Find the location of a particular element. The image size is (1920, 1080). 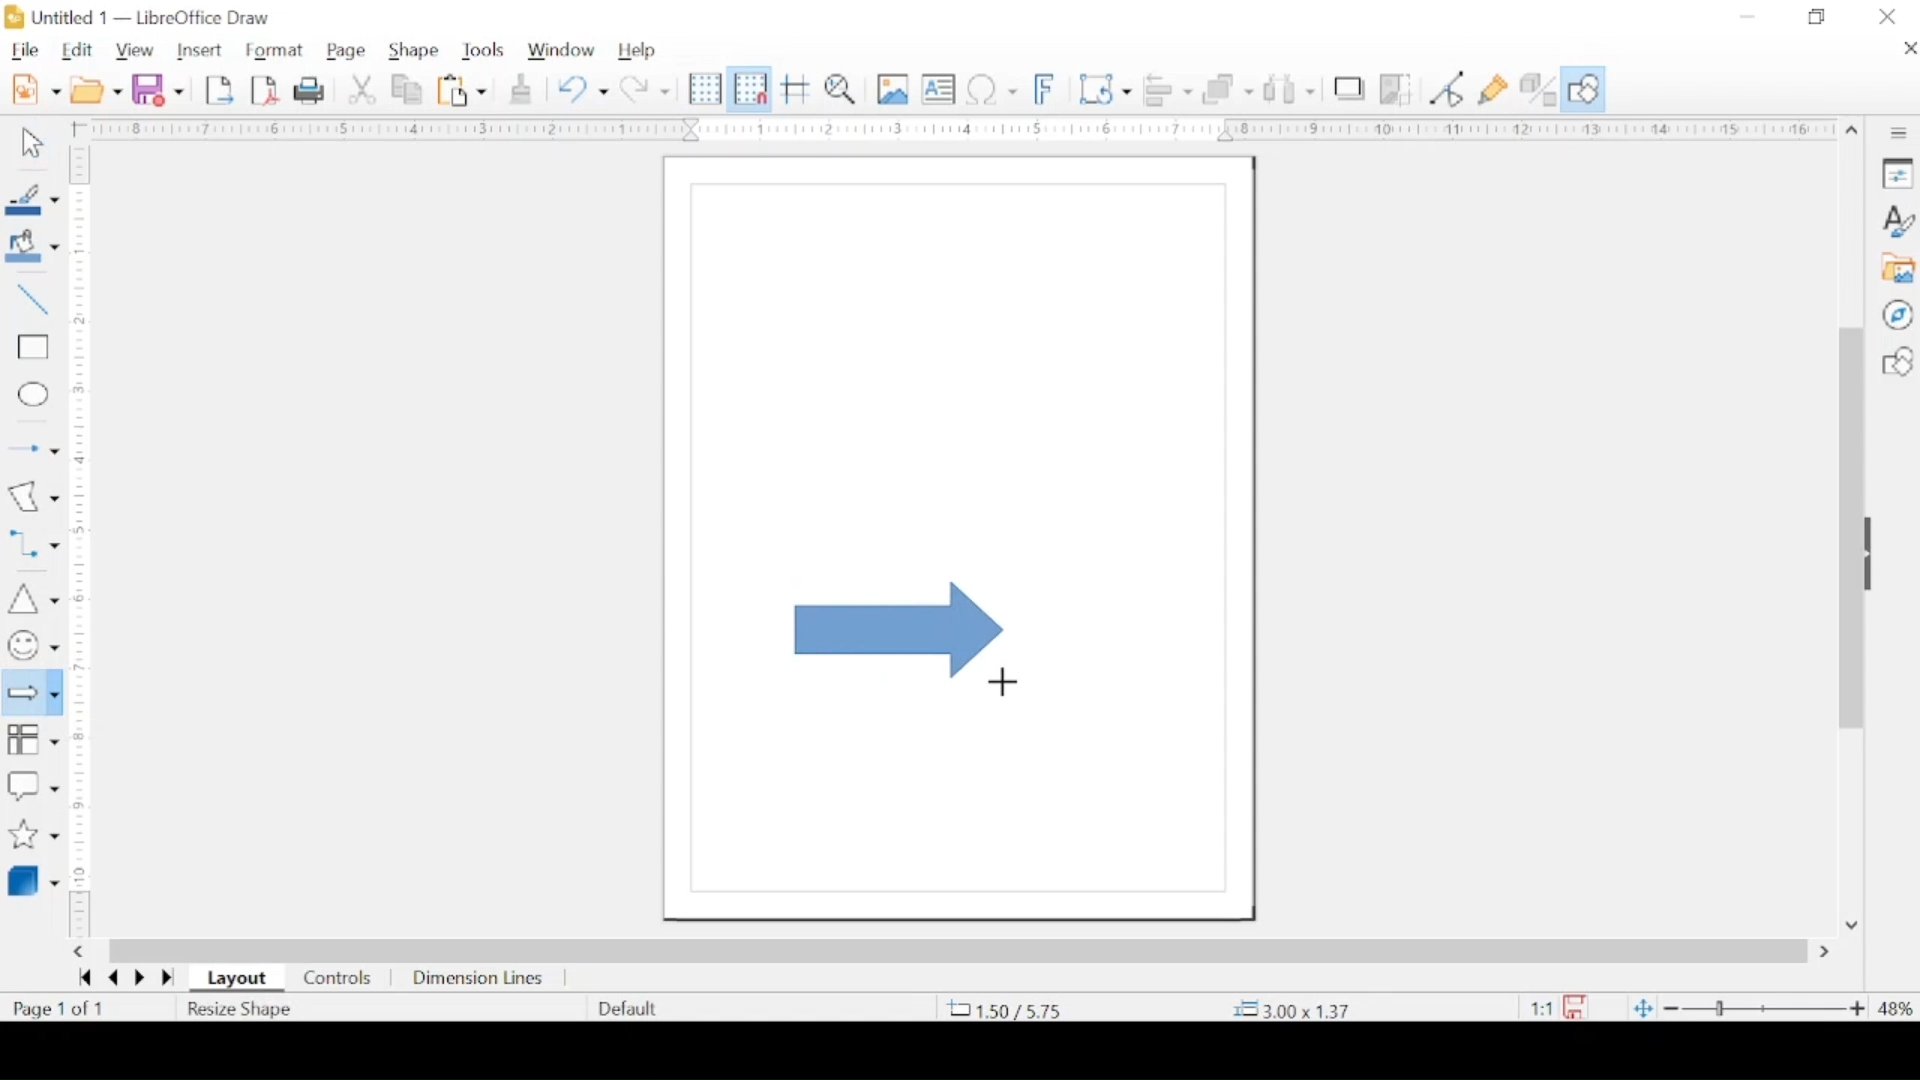

export directly as pdf is located at coordinates (264, 91).